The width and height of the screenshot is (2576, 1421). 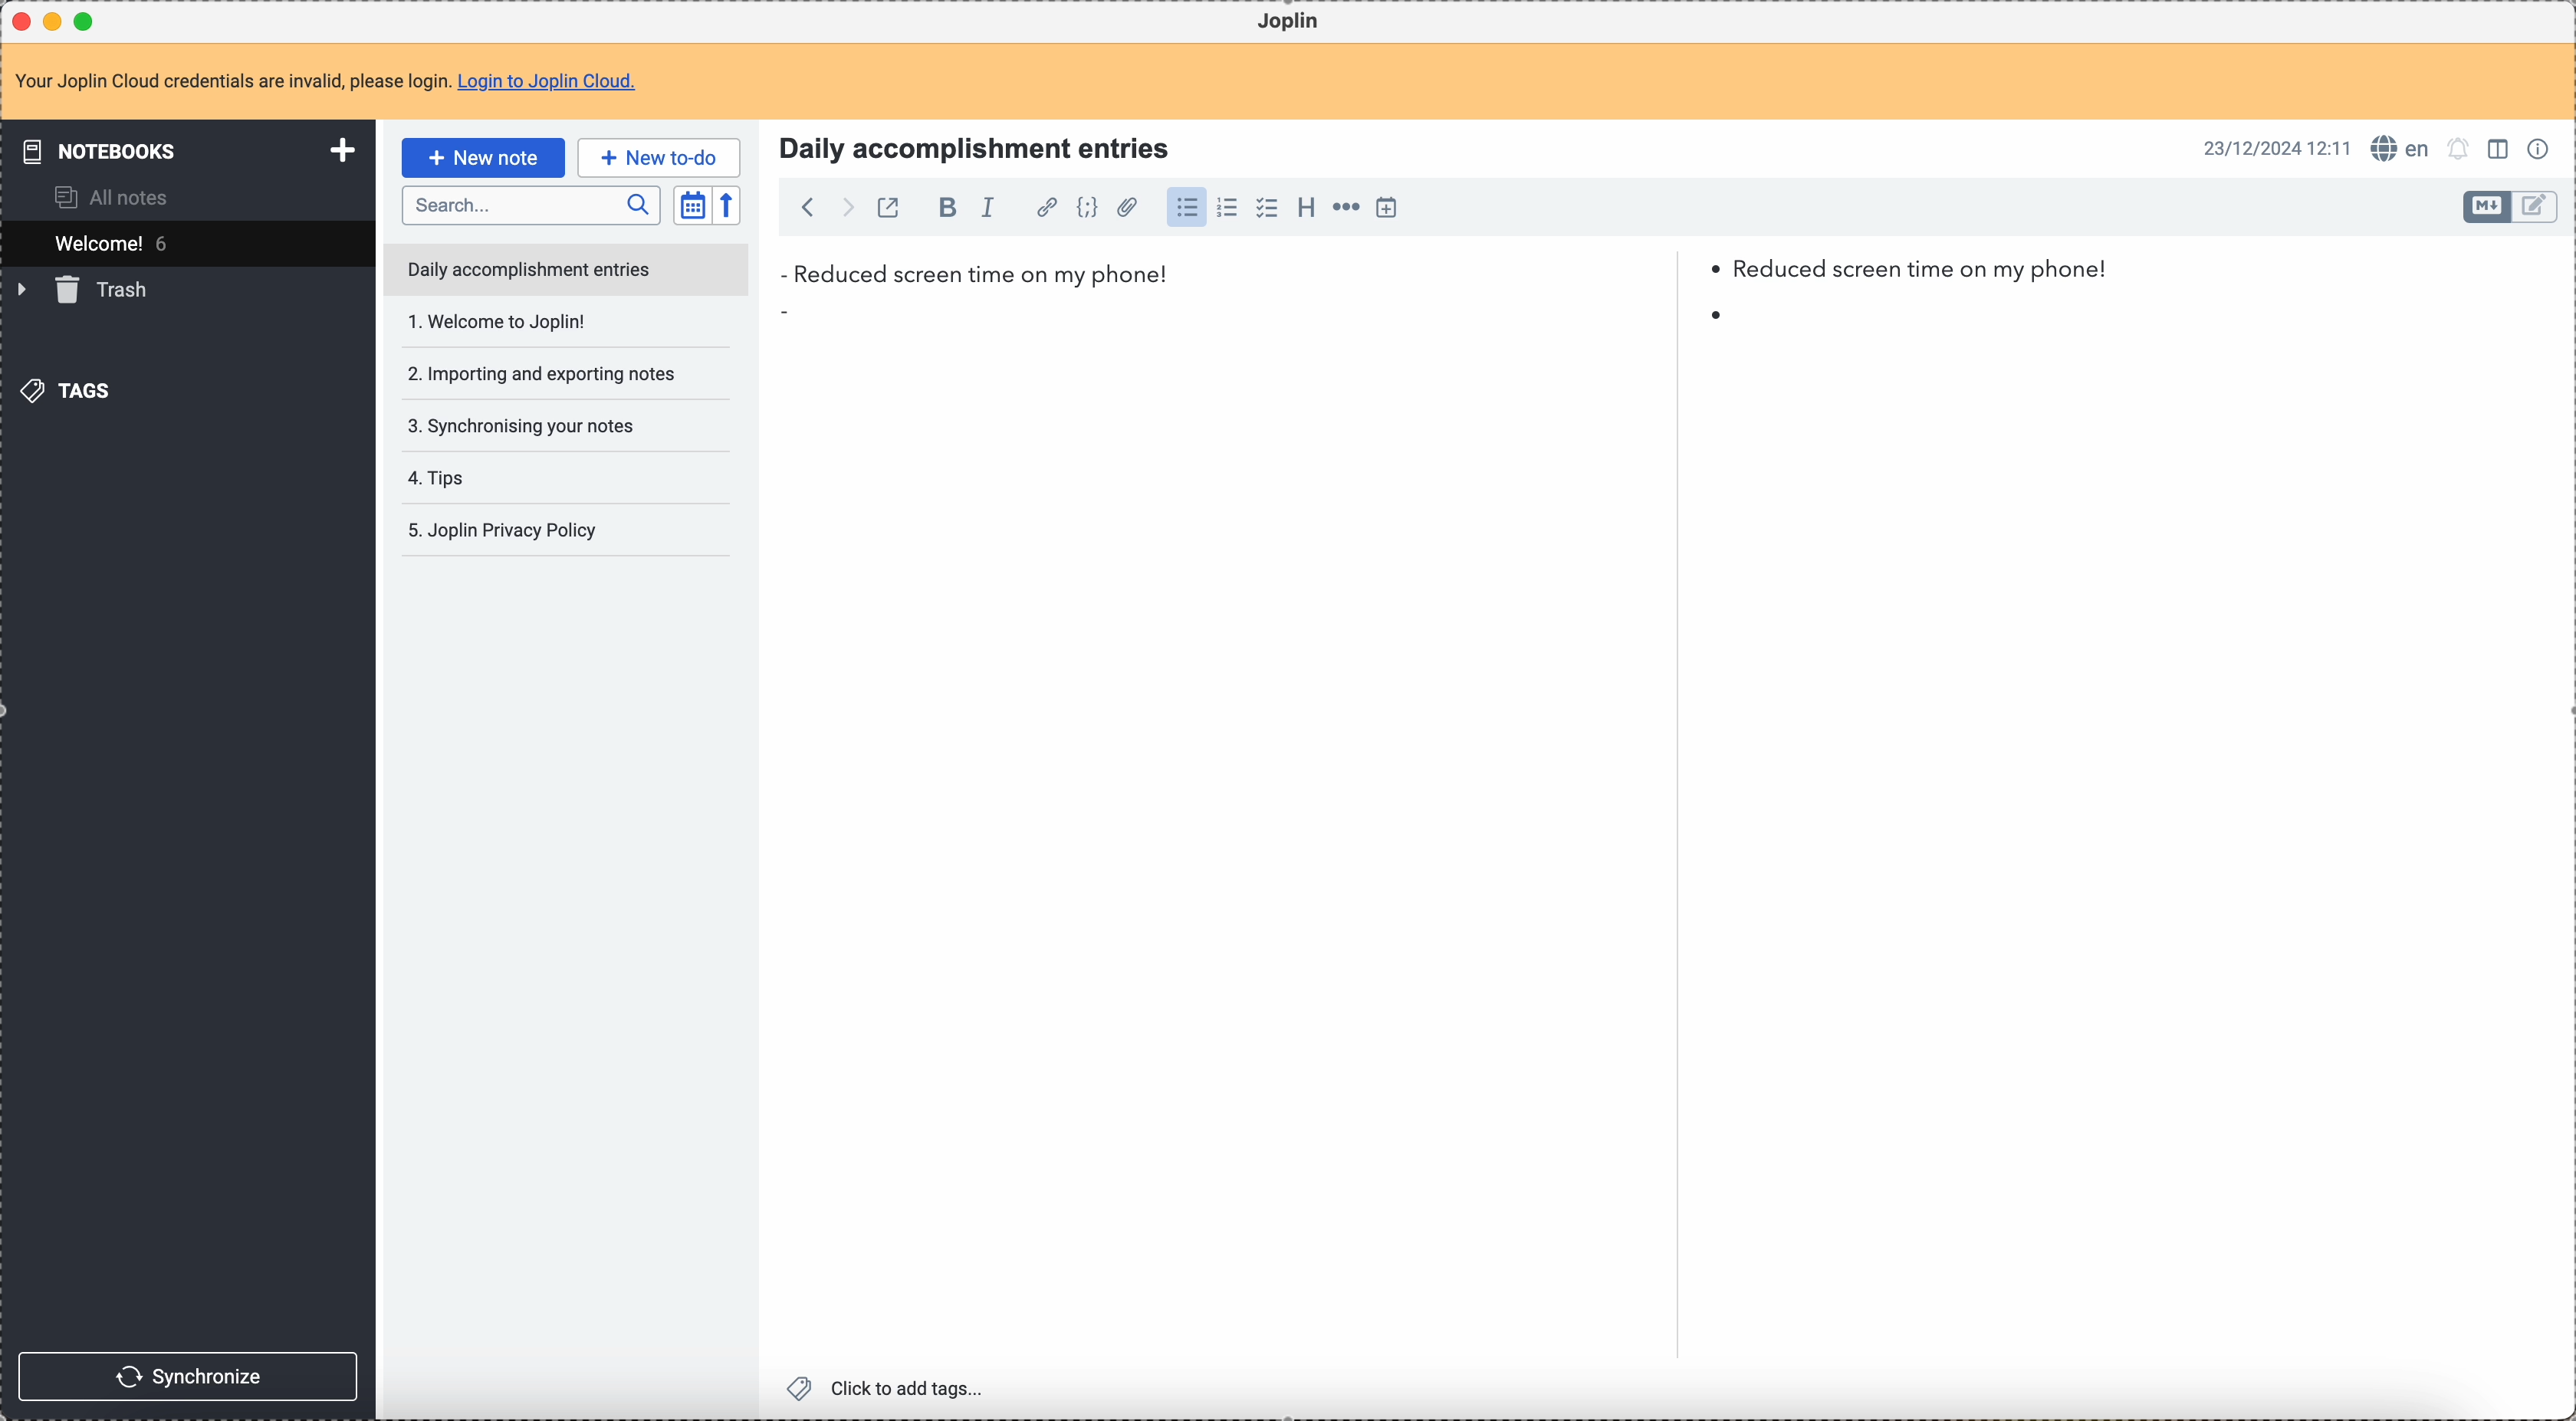 I want to click on code, so click(x=1087, y=209).